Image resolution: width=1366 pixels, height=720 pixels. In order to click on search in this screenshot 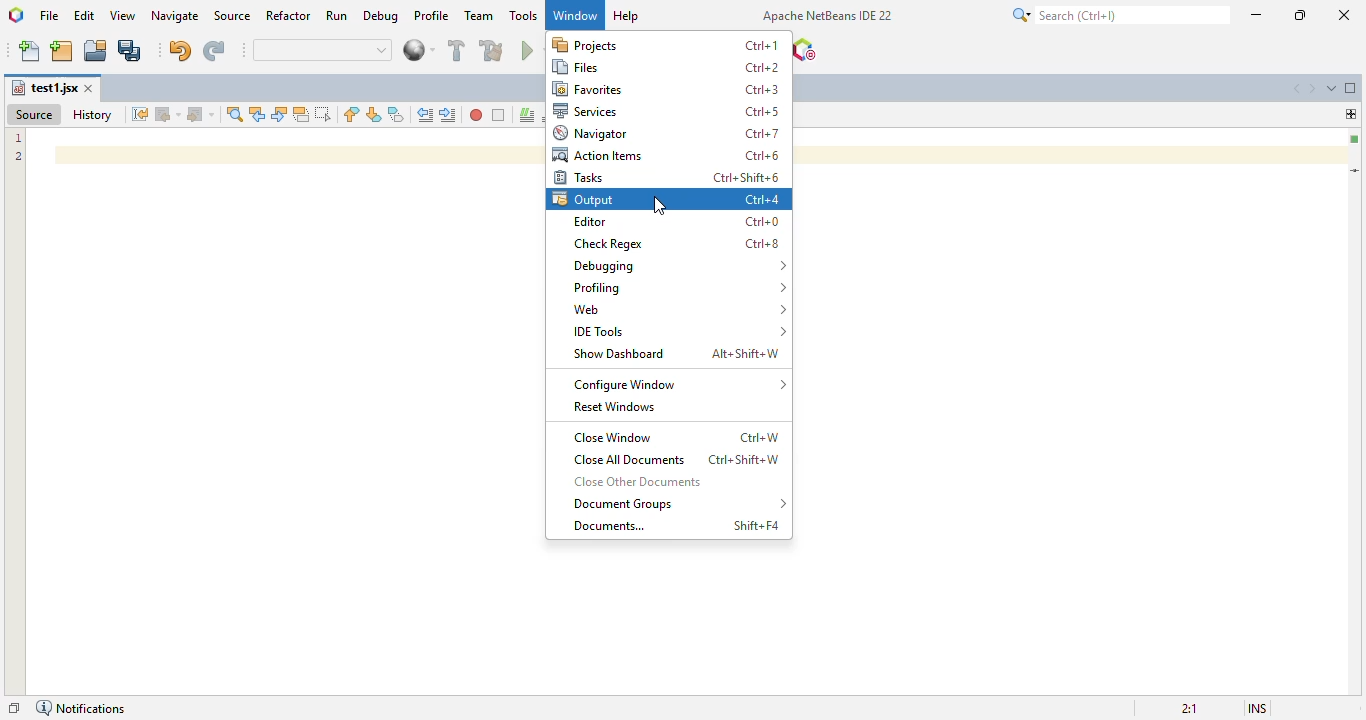, I will do `click(1121, 15)`.